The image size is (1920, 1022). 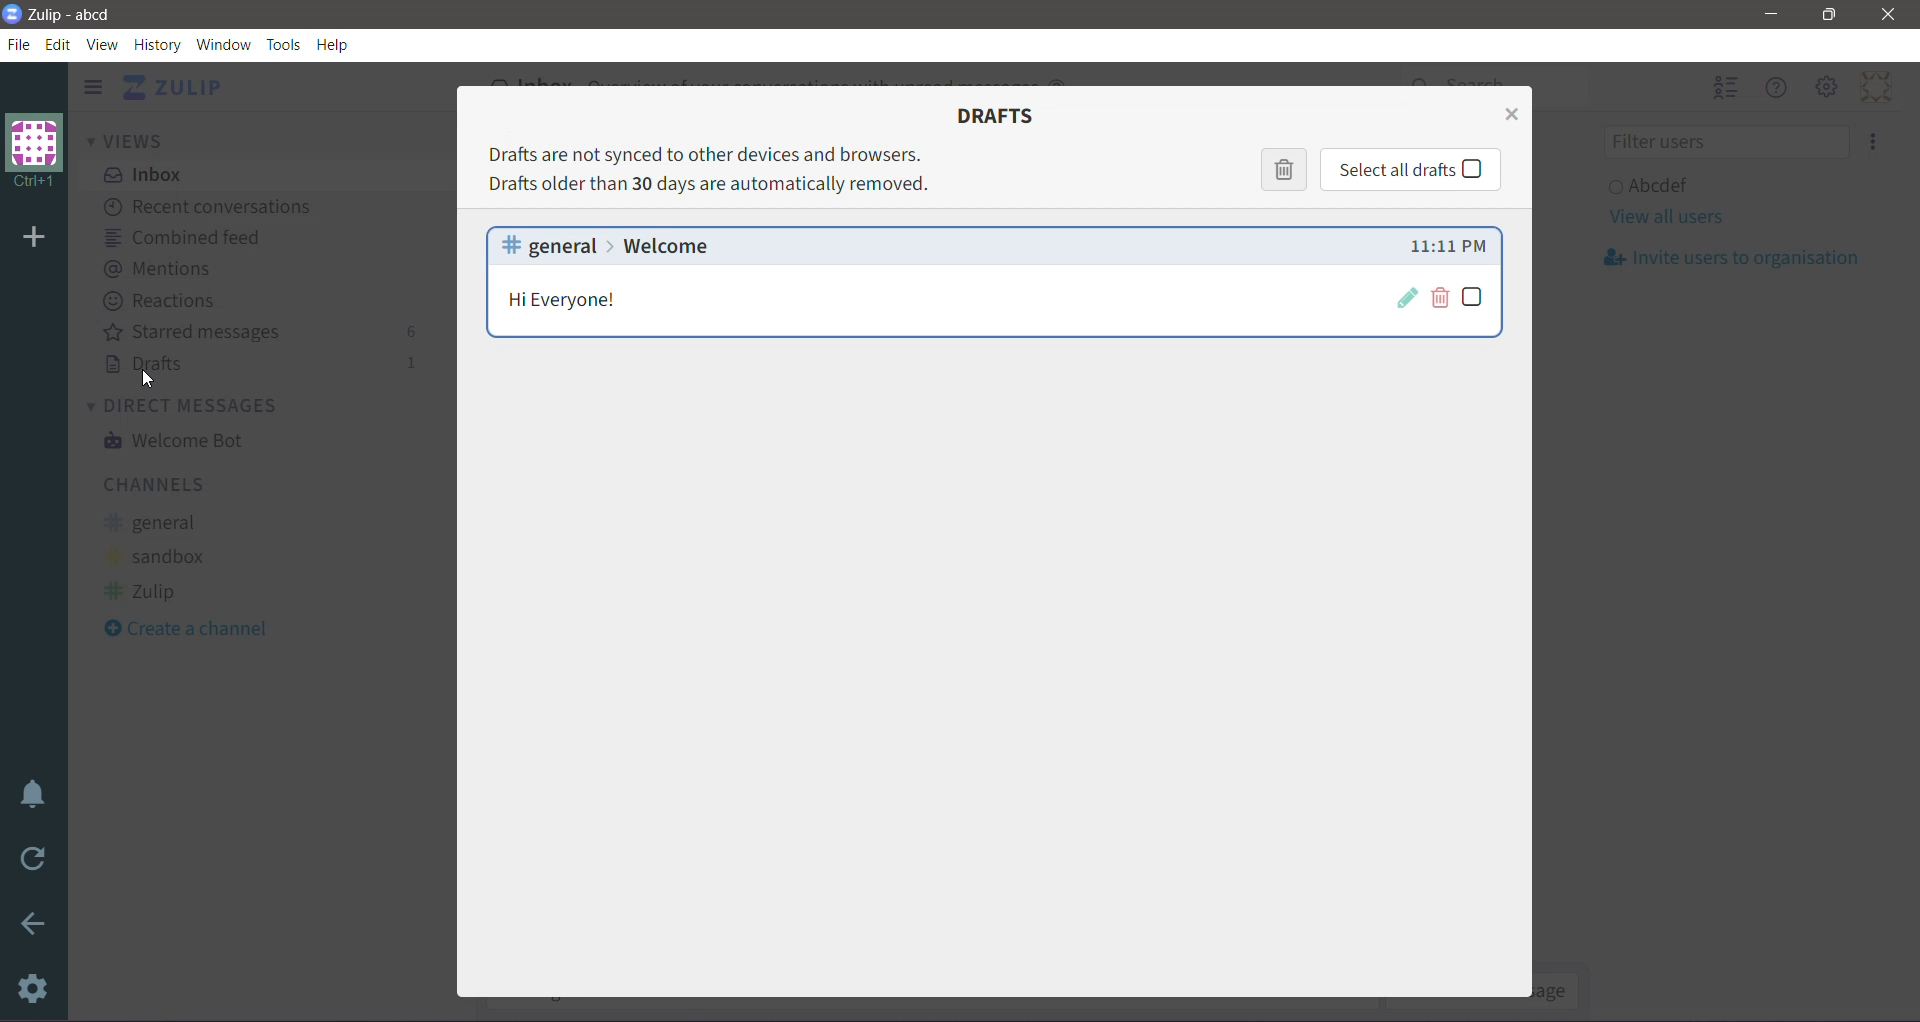 I want to click on Drafts are not synched to other devices and browsers, so click(x=727, y=153).